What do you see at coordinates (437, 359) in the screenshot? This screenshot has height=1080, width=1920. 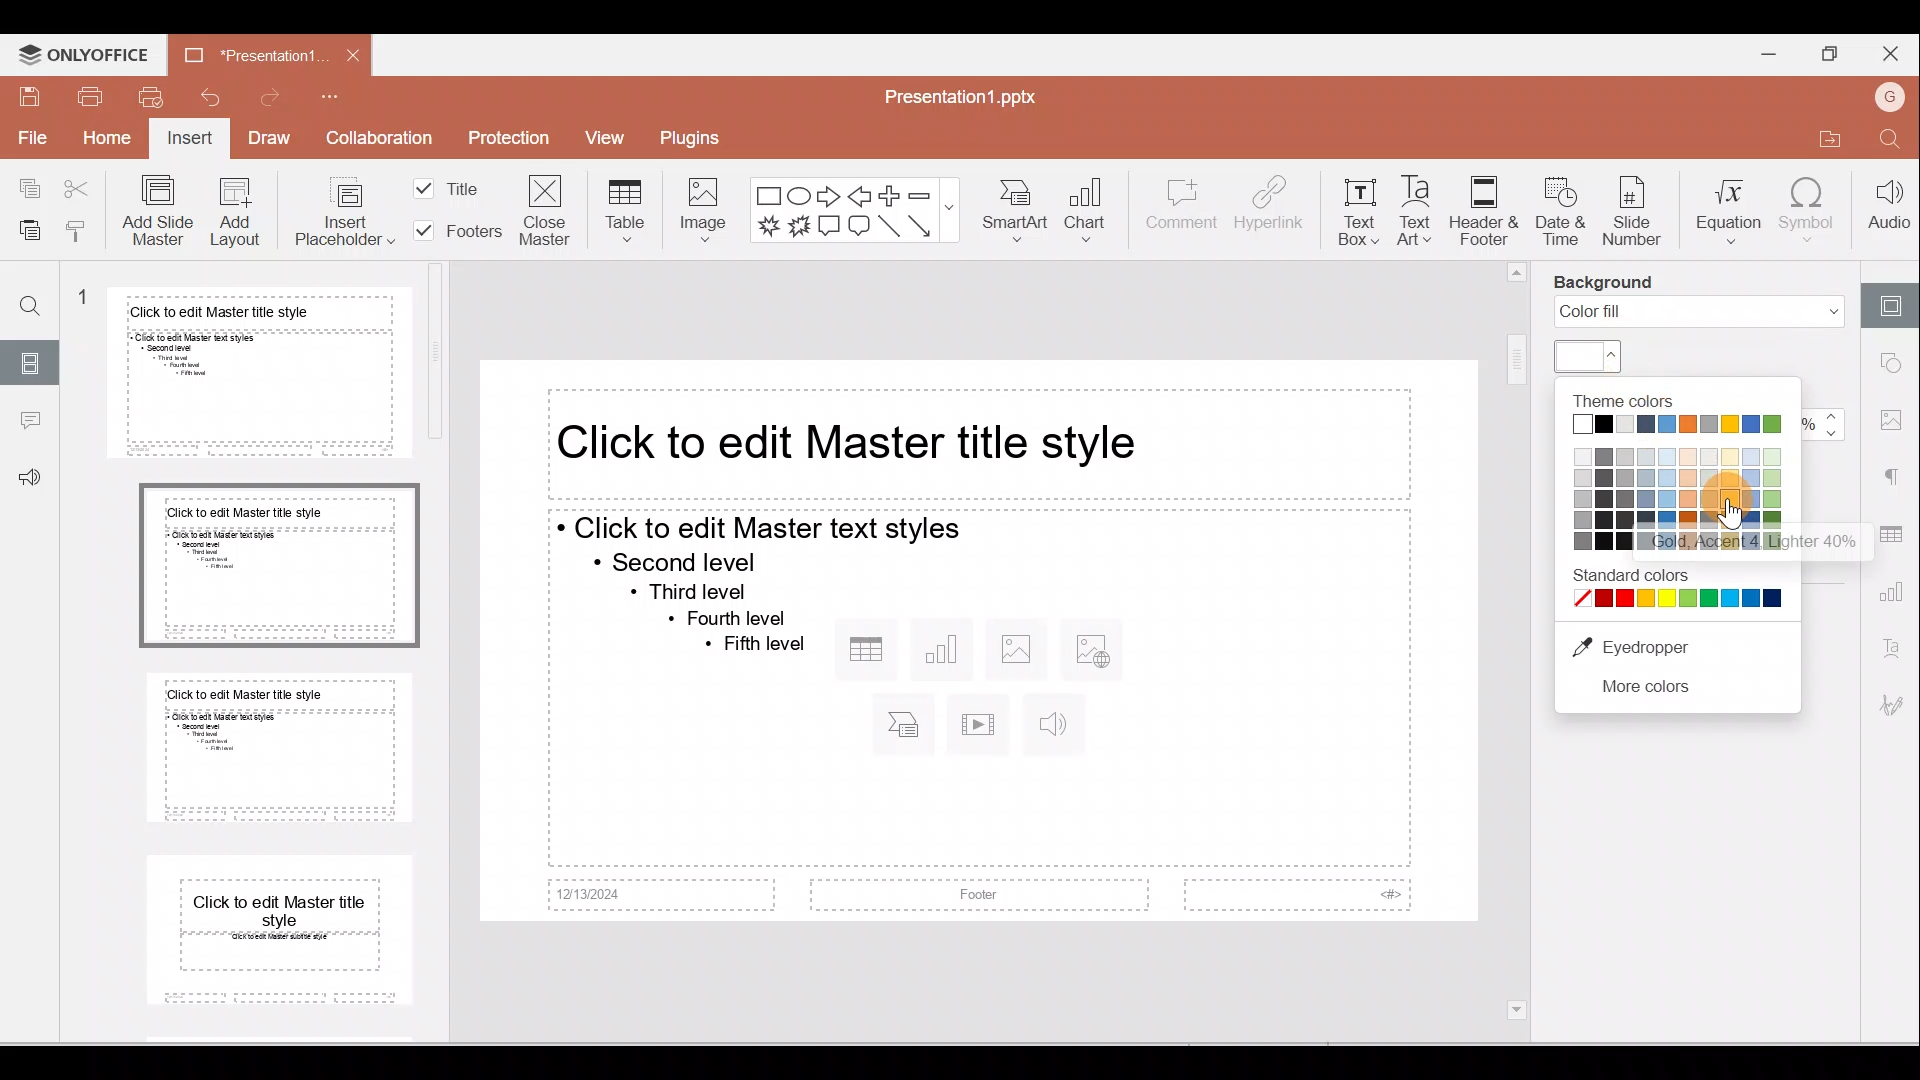 I see `vertical scrollbar` at bounding box center [437, 359].